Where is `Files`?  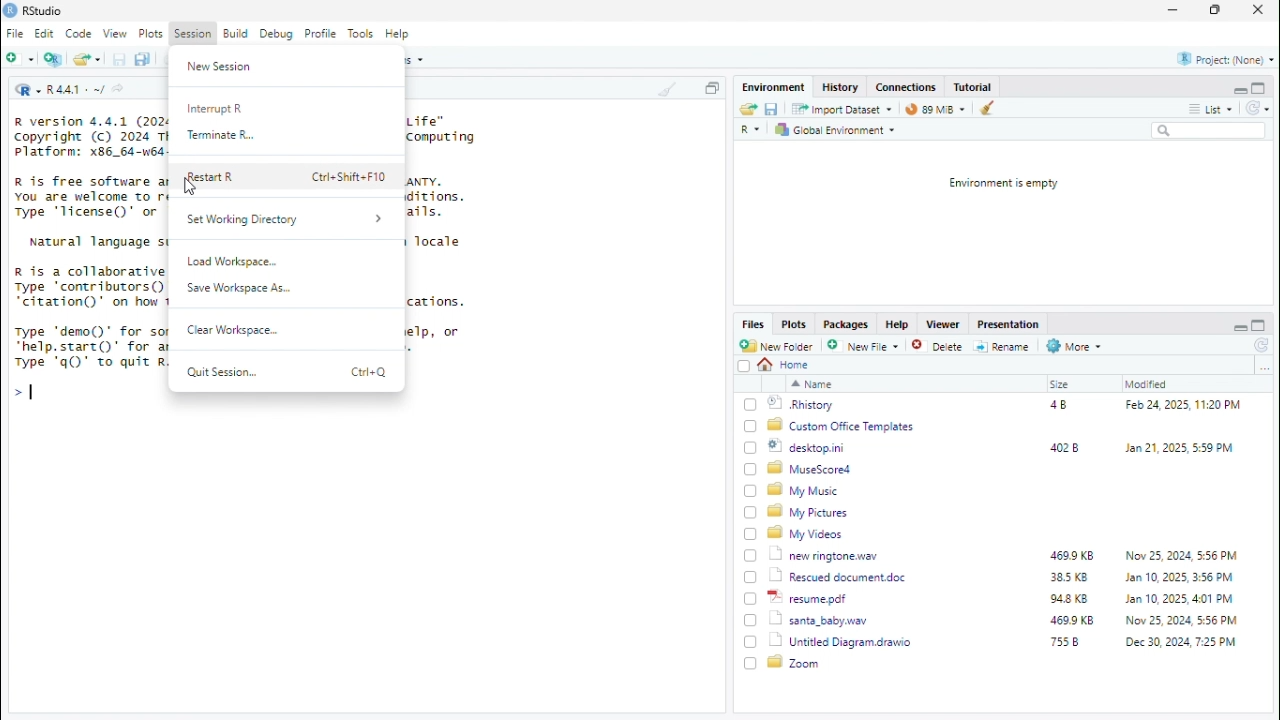
Files is located at coordinates (754, 323).